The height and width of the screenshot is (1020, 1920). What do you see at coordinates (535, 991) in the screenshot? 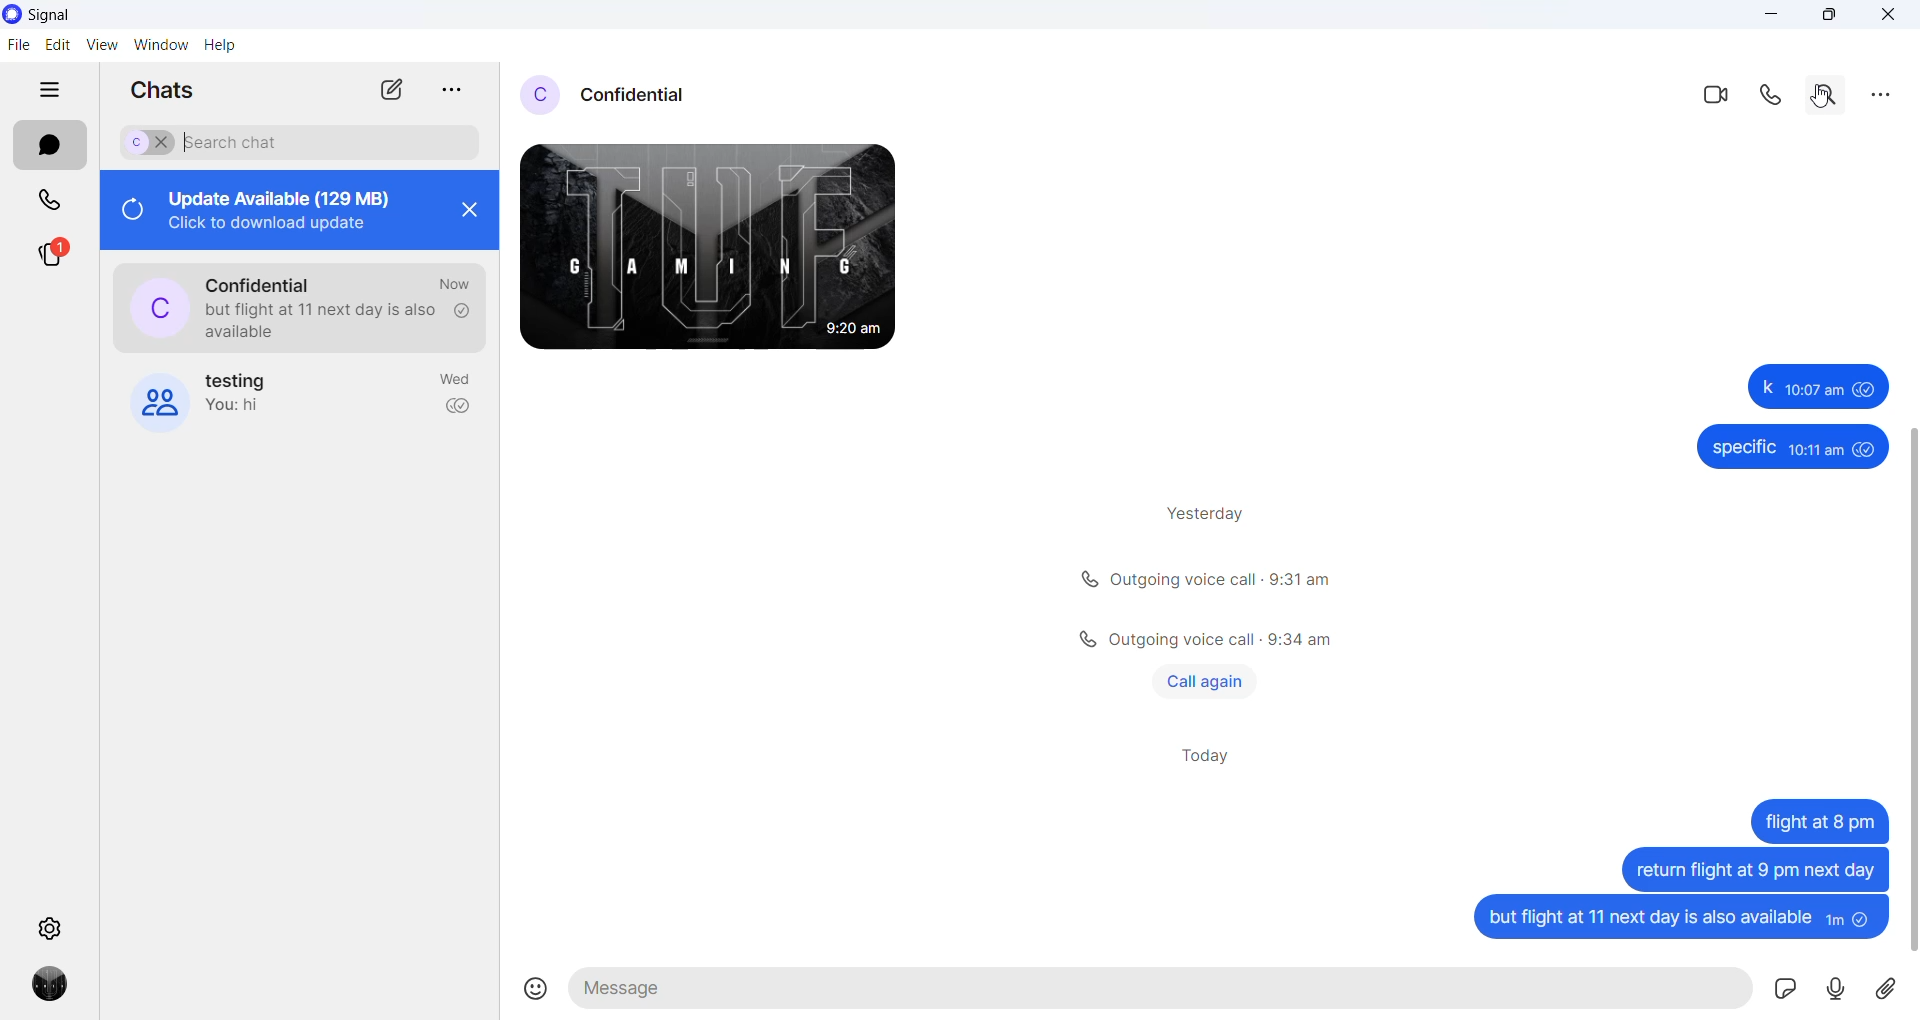
I see `emojis` at bounding box center [535, 991].